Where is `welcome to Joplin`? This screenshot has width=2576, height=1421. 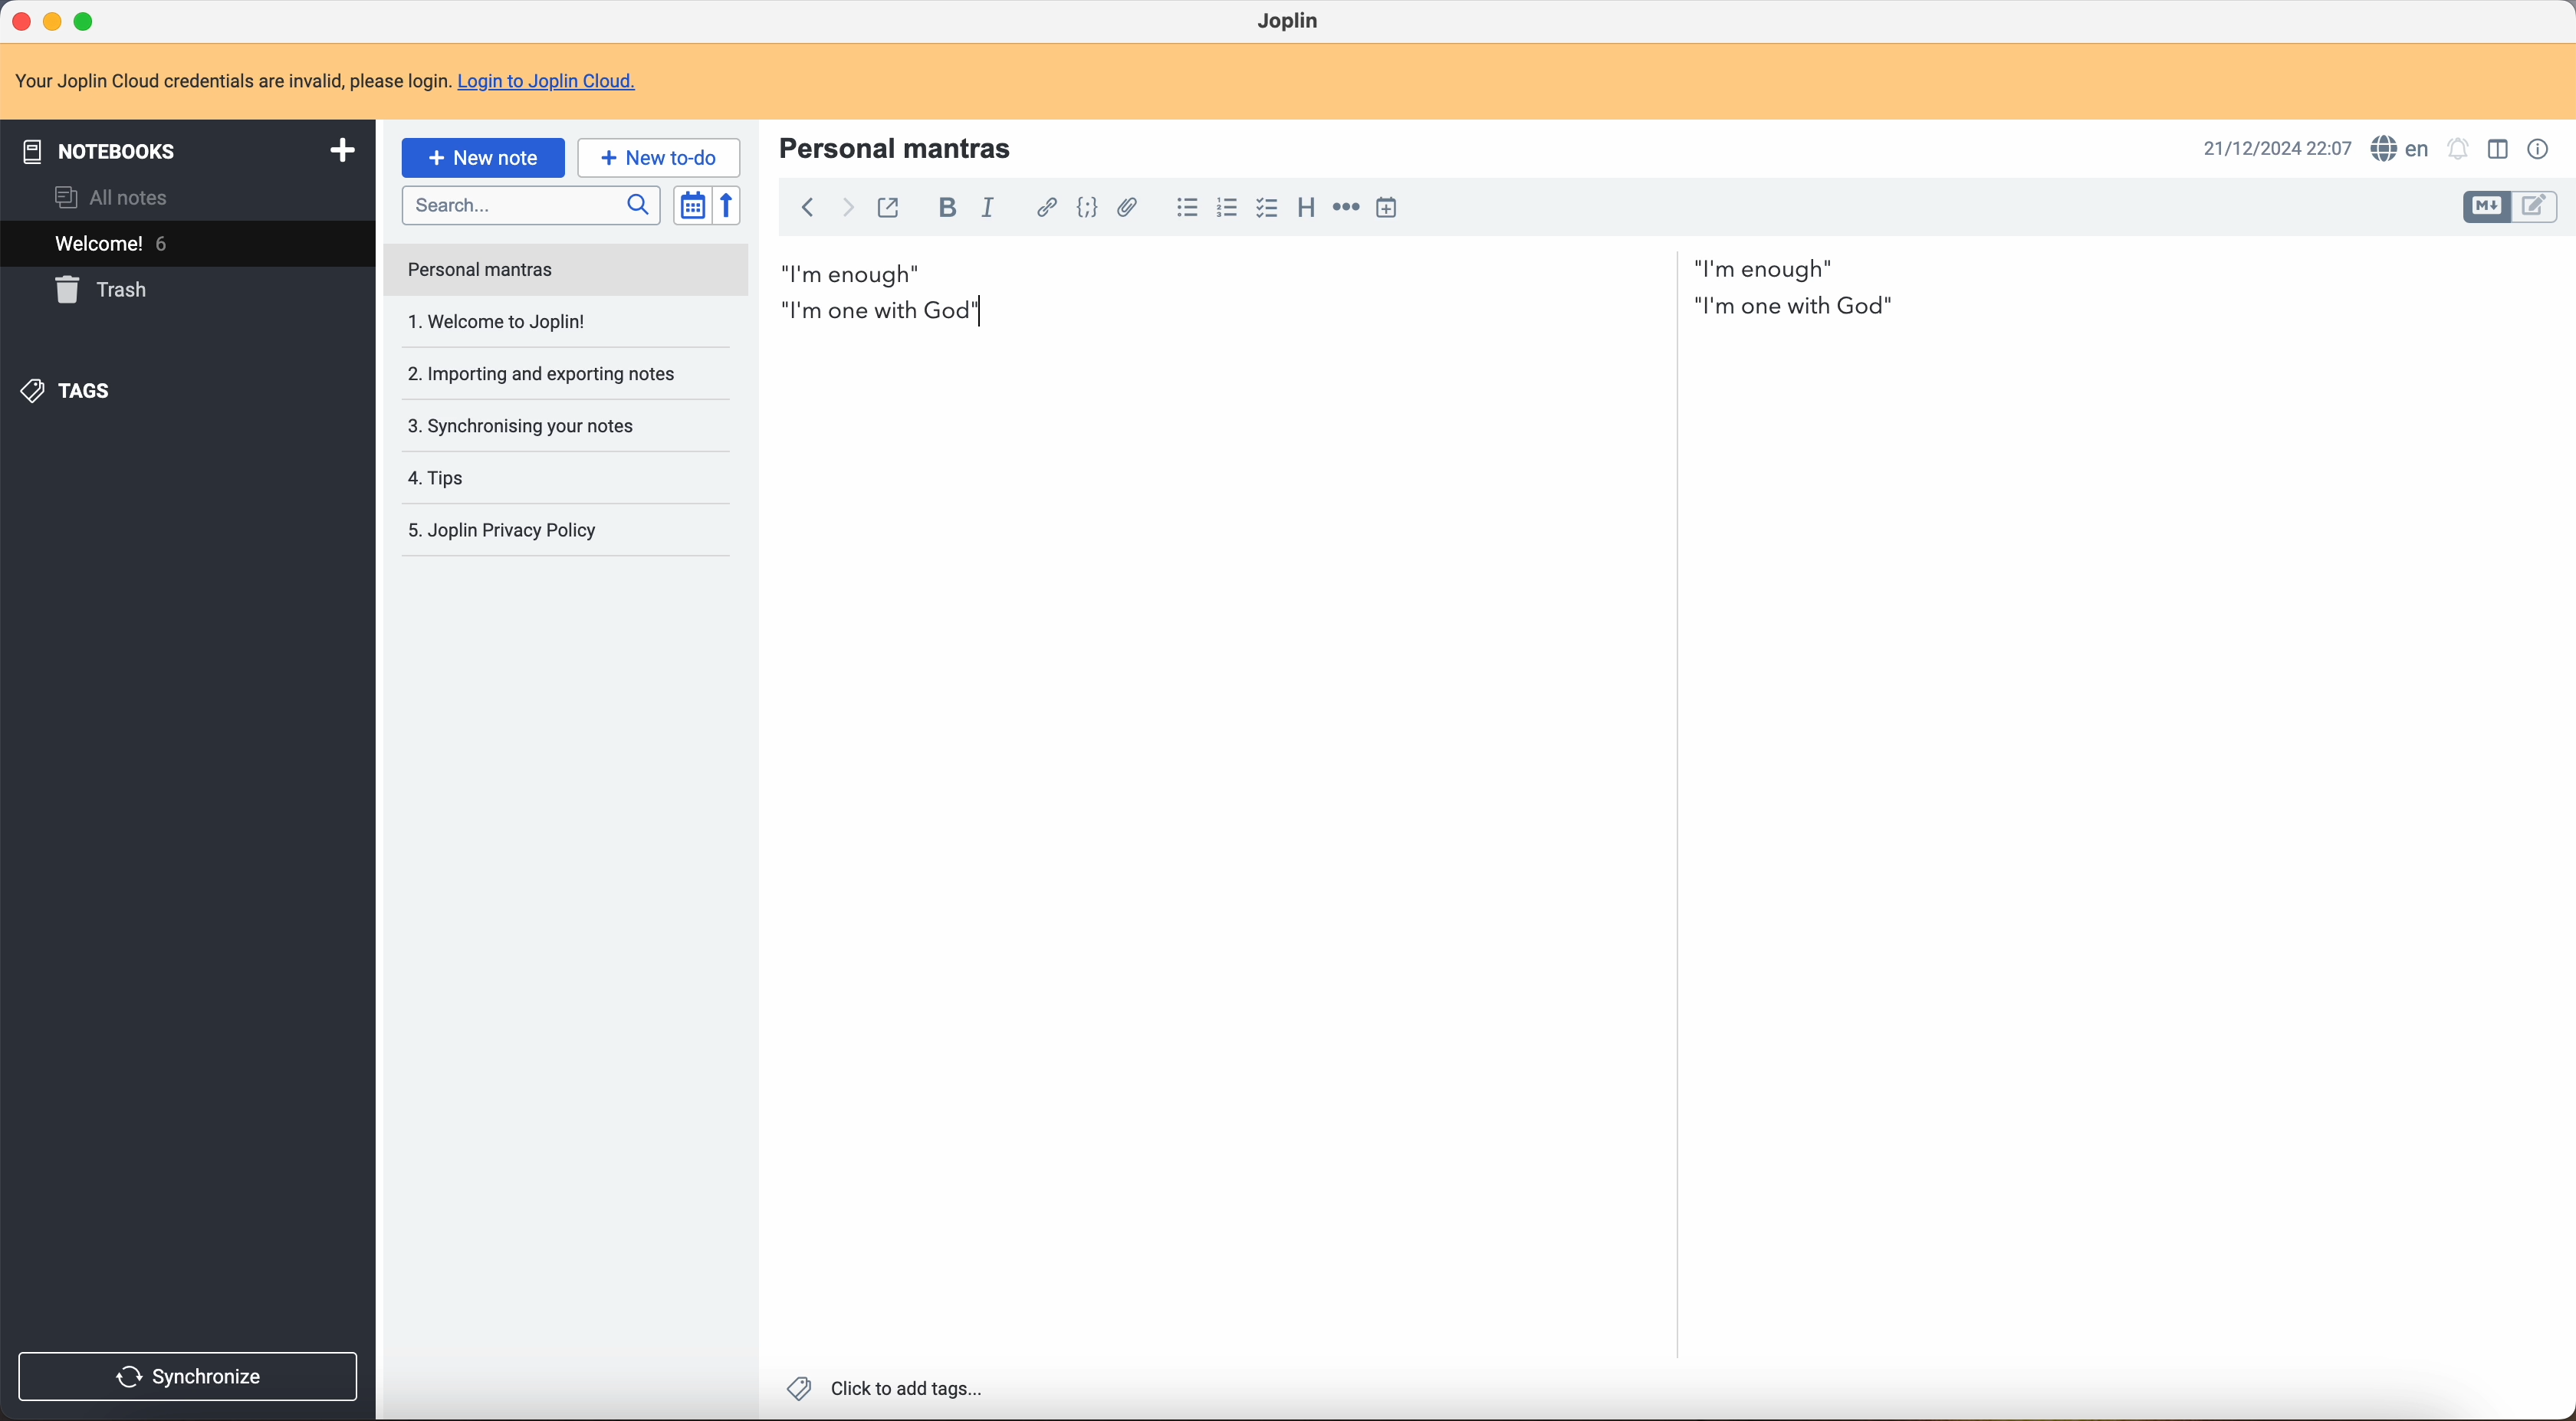 welcome to Joplin is located at coordinates (502, 272).